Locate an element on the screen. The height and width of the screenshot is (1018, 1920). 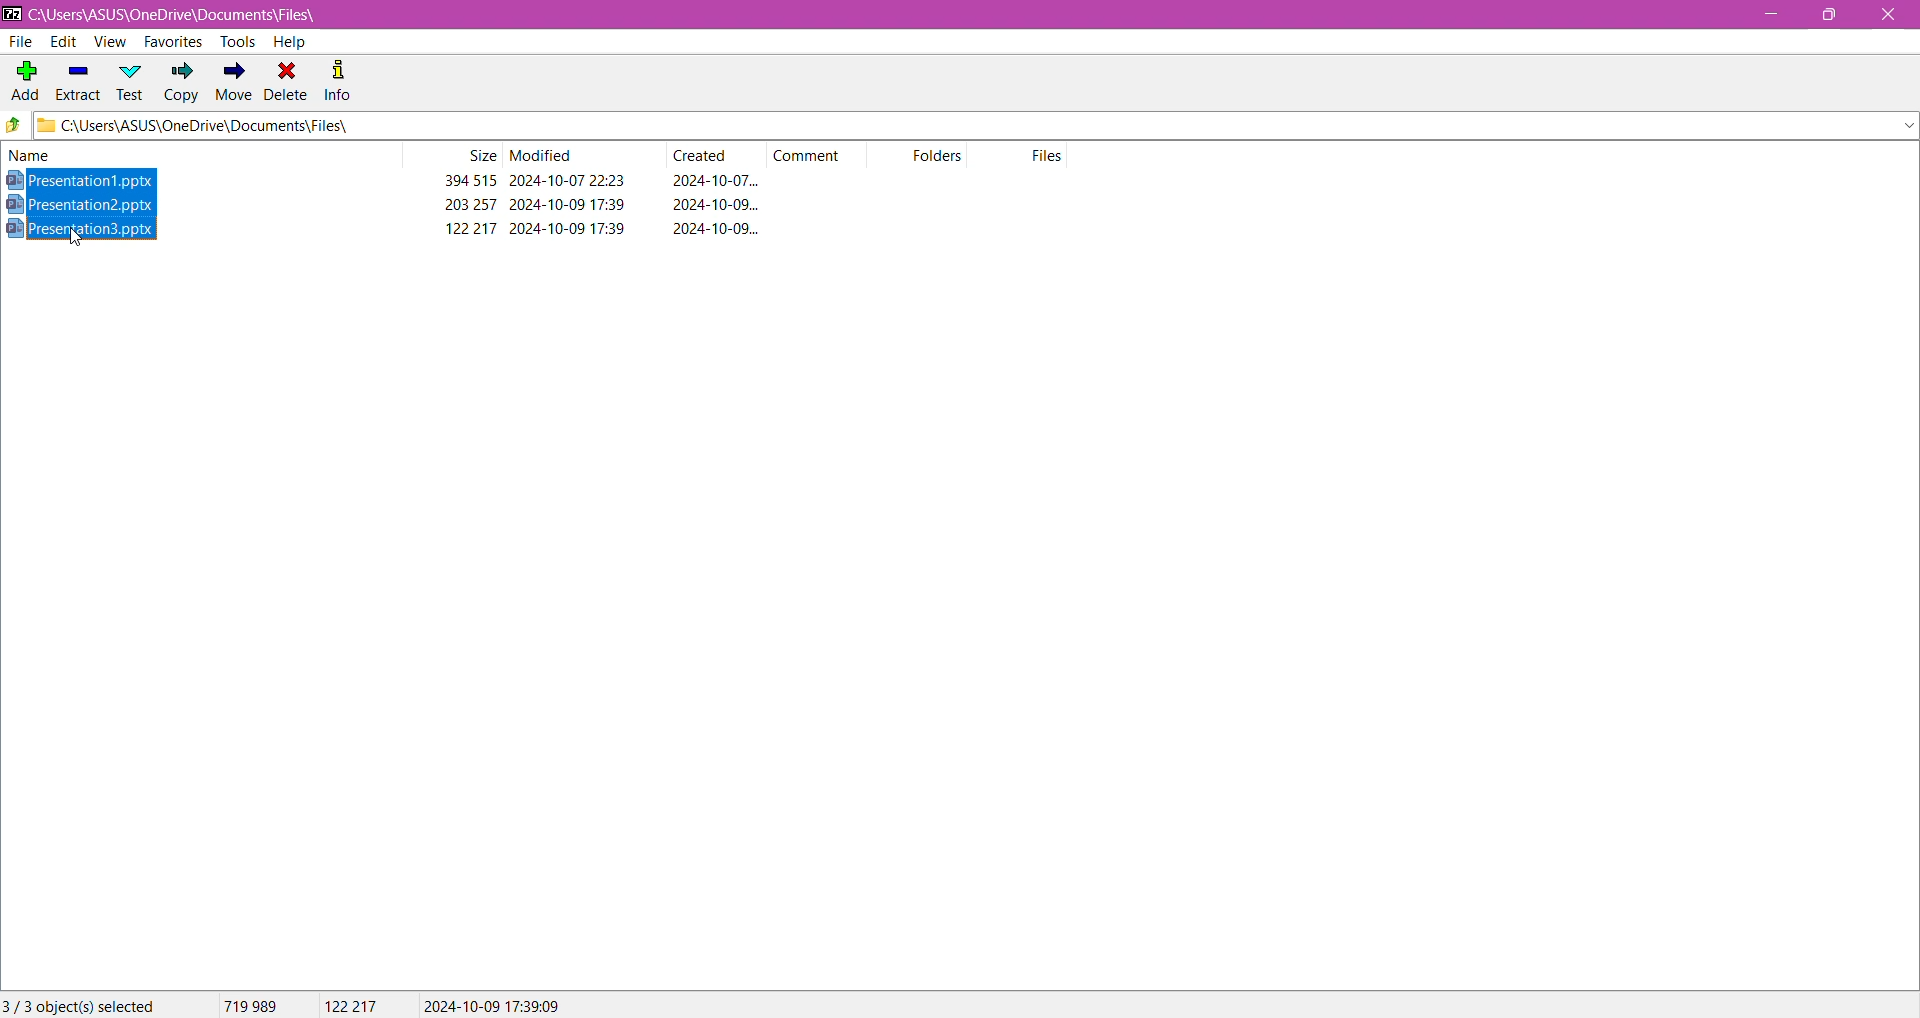
719989 is located at coordinates (248, 1005).